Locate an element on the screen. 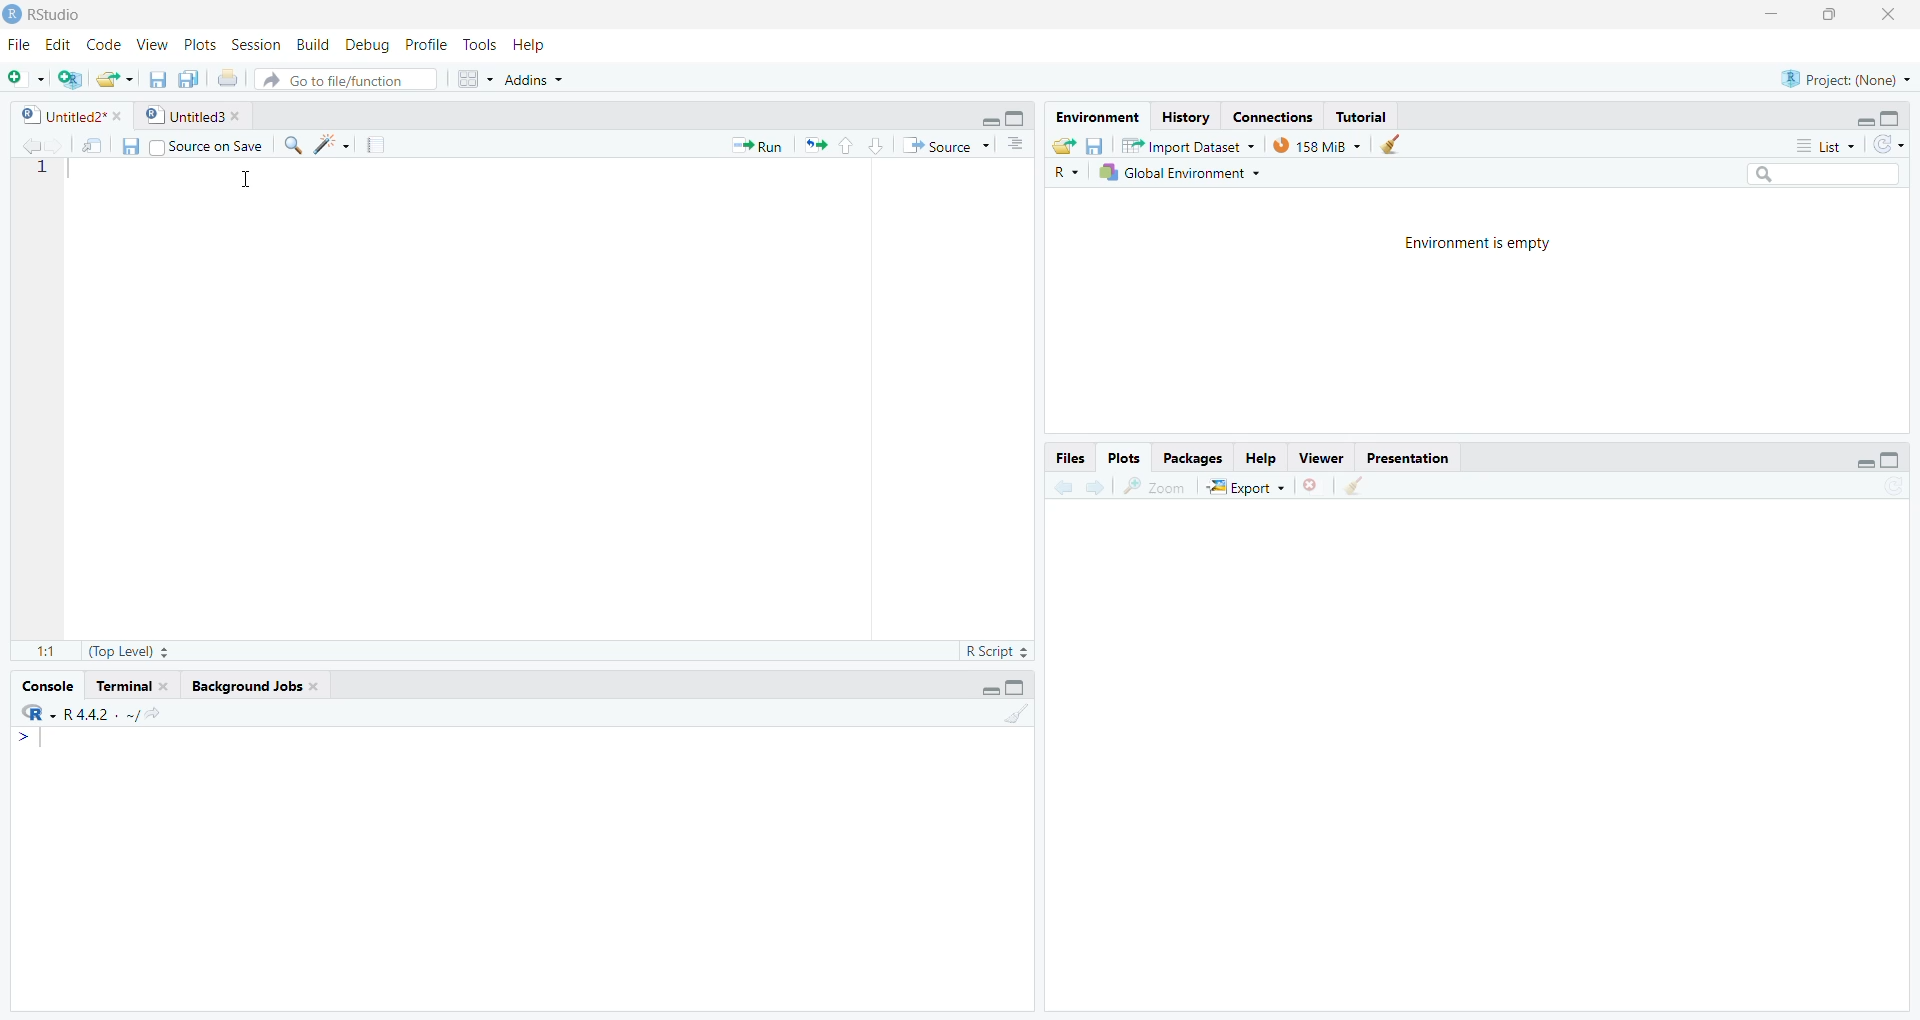 Image resolution: width=1920 pixels, height=1020 pixels. text cursor is located at coordinates (243, 176).